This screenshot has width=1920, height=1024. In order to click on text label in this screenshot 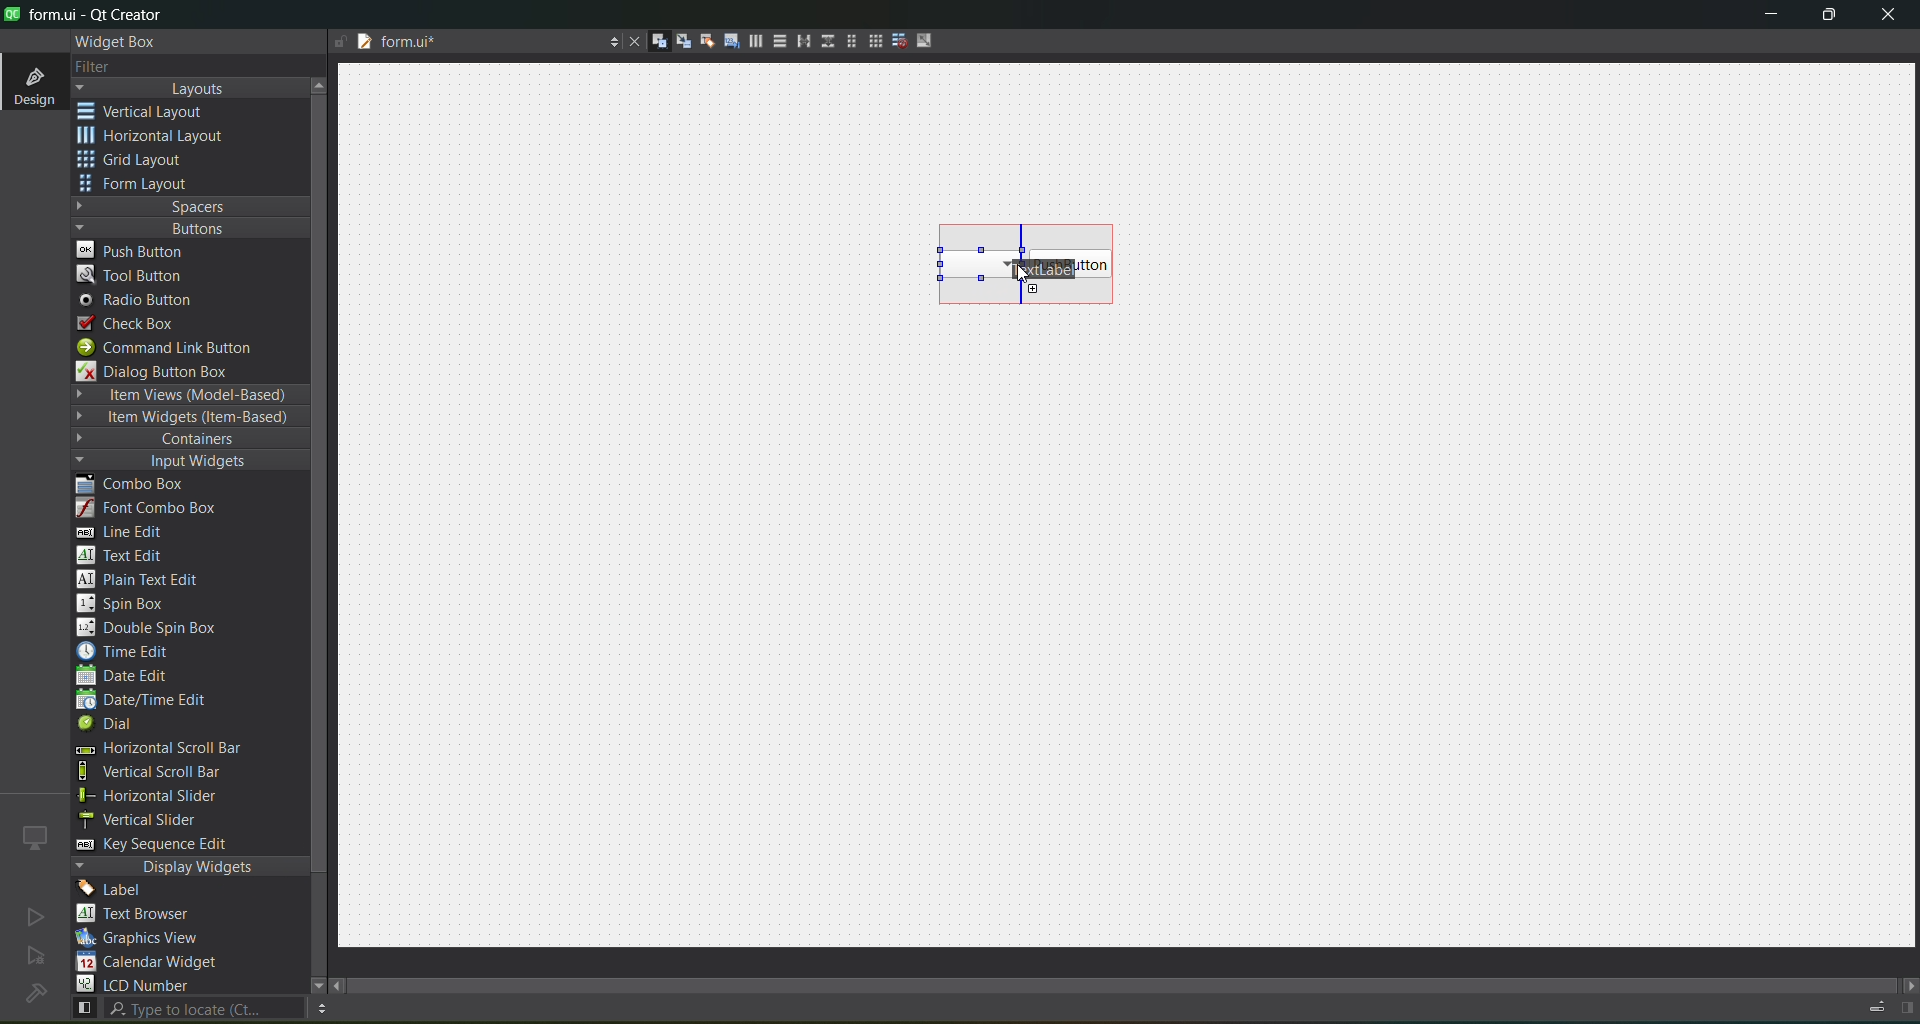, I will do `click(1036, 267)`.